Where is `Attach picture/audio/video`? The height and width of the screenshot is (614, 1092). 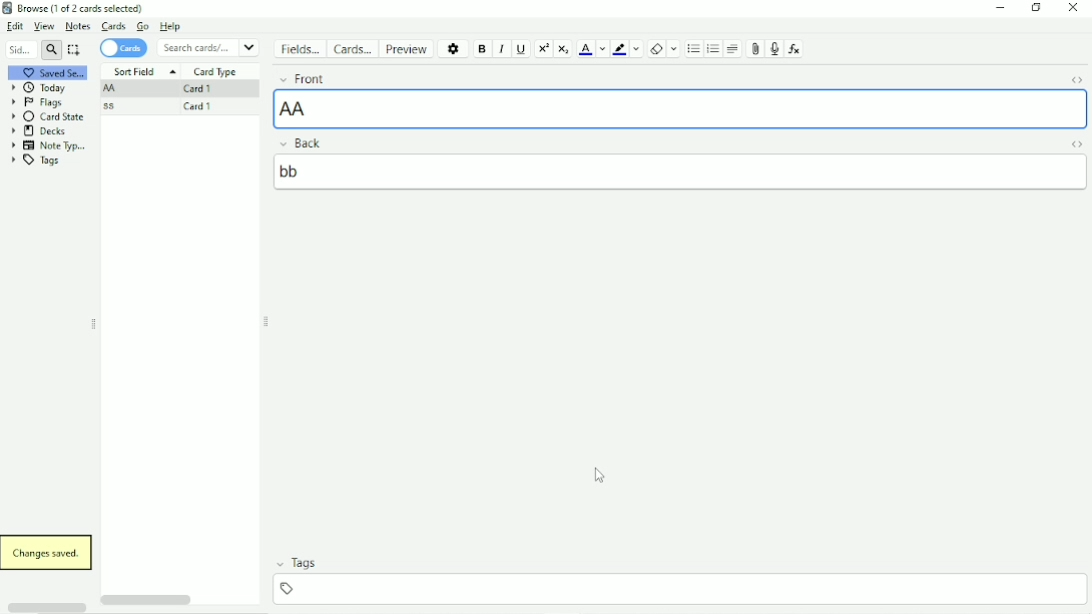
Attach picture/audio/video is located at coordinates (755, 50).